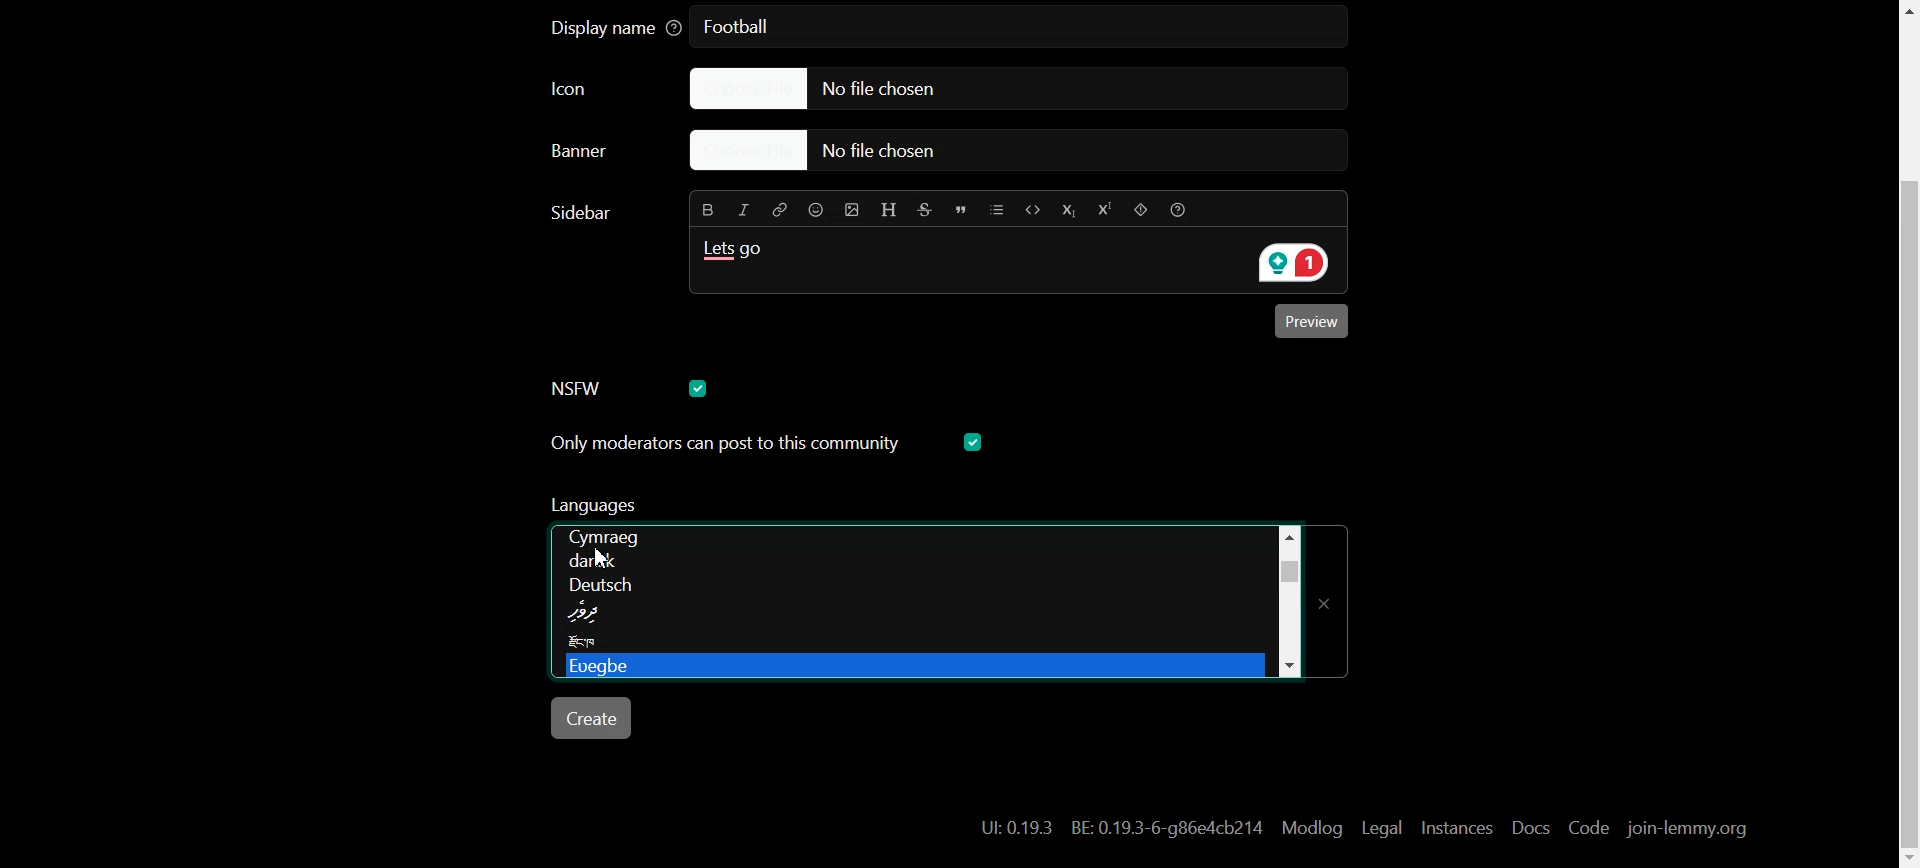 This screenshot has width=1920, height=868. Describe the element at coordinates (814, 210) in the screenshot. I see `Emoji` at that location.